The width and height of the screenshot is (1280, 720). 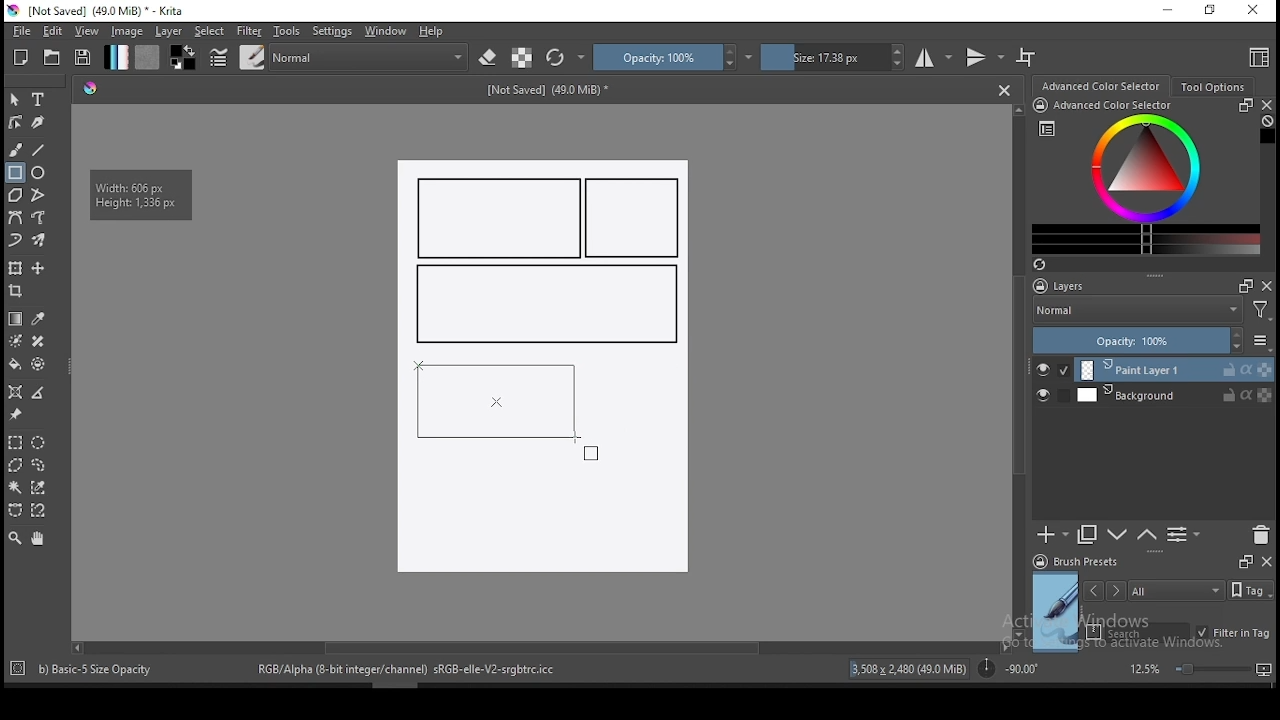 I want to click on new rectangle, so click(x=636, y=219).